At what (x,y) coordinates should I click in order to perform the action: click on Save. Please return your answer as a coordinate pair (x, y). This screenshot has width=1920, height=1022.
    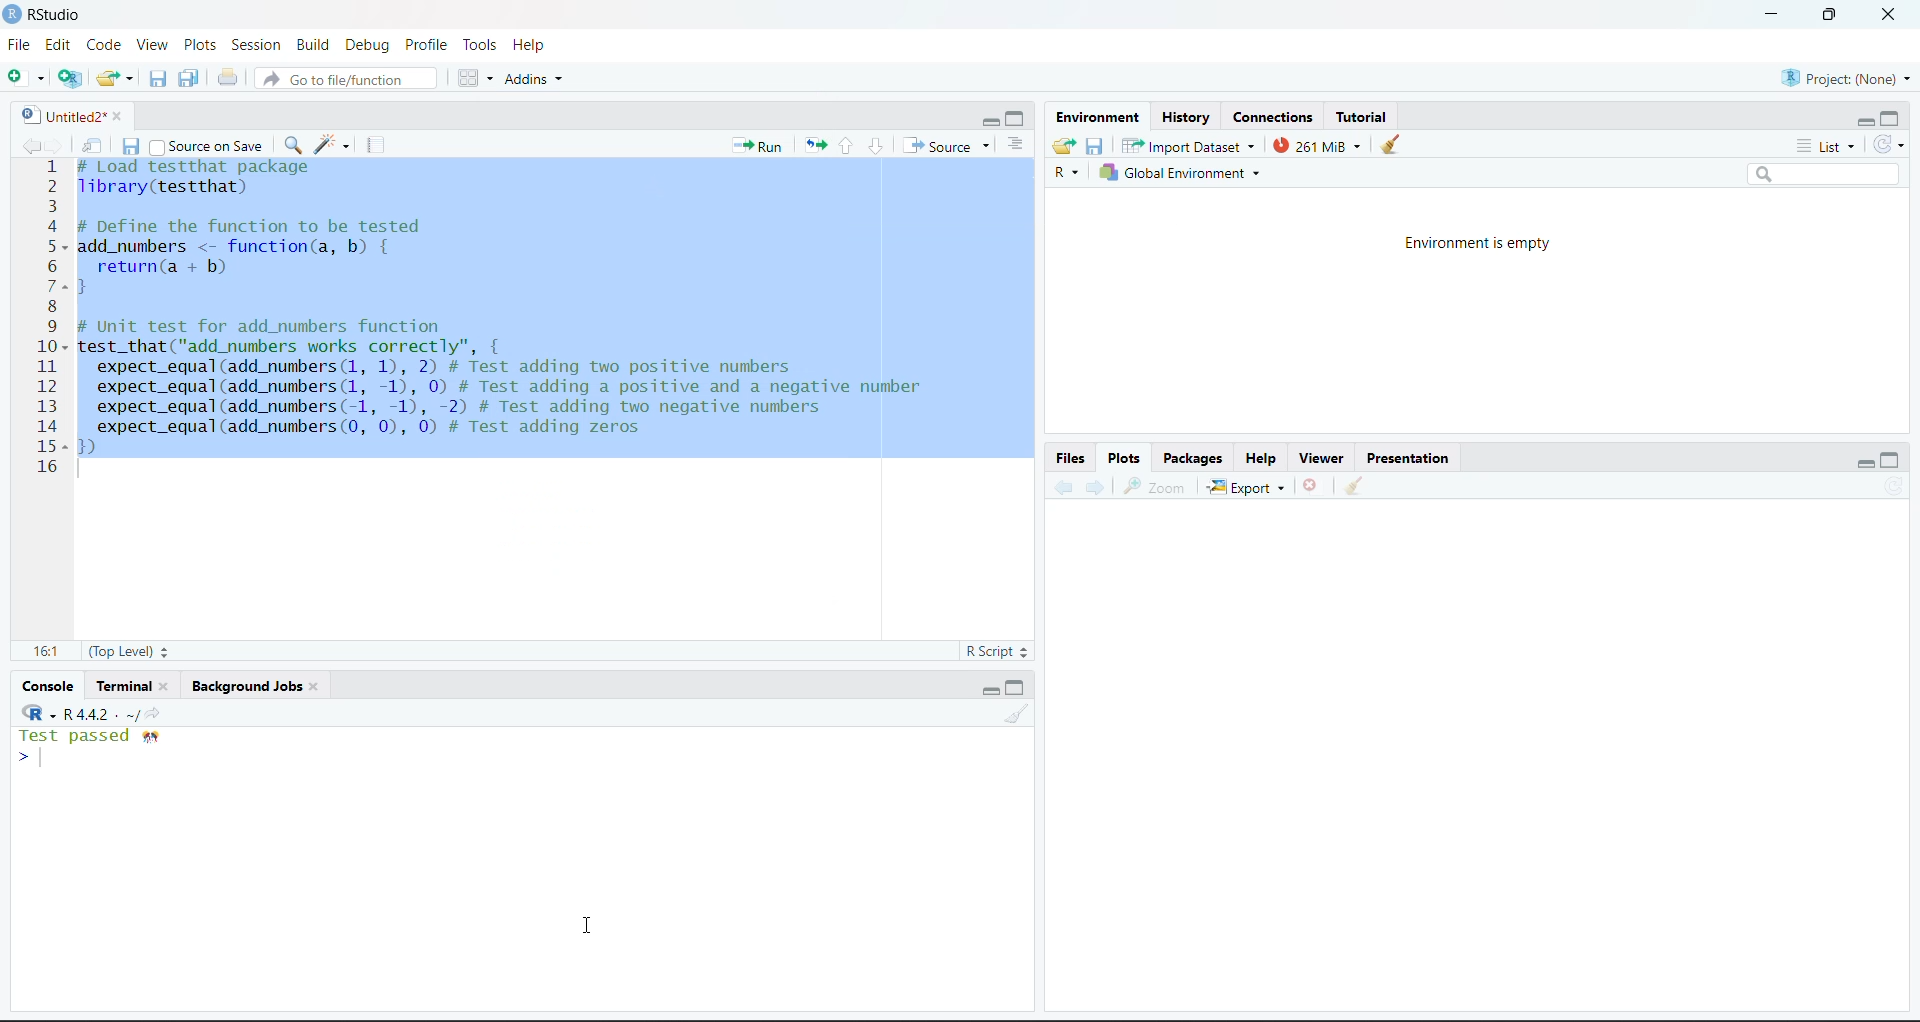
    Looking at the image, I should click on (1096, 146).